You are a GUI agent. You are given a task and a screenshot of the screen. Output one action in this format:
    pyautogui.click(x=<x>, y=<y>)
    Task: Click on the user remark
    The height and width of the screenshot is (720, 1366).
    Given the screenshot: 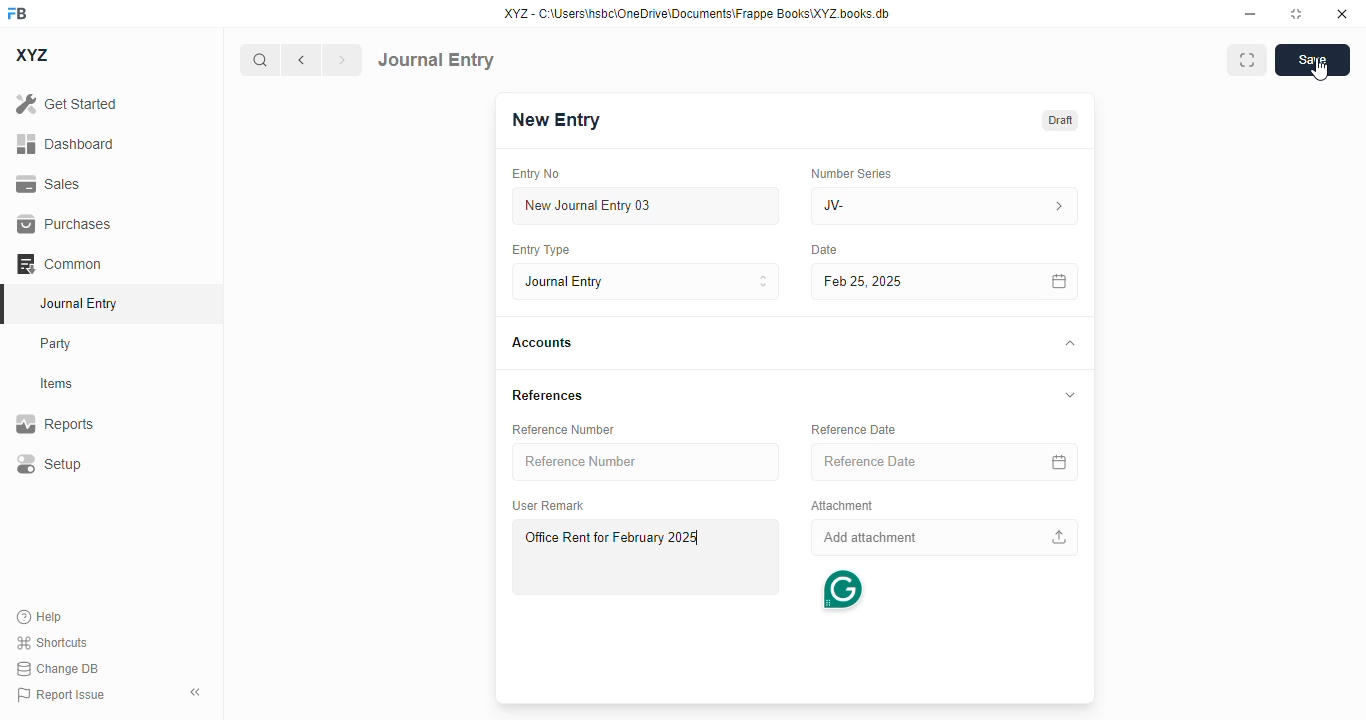 What is the action you would take?
    pyautogui.click(x=548, y=505)
    